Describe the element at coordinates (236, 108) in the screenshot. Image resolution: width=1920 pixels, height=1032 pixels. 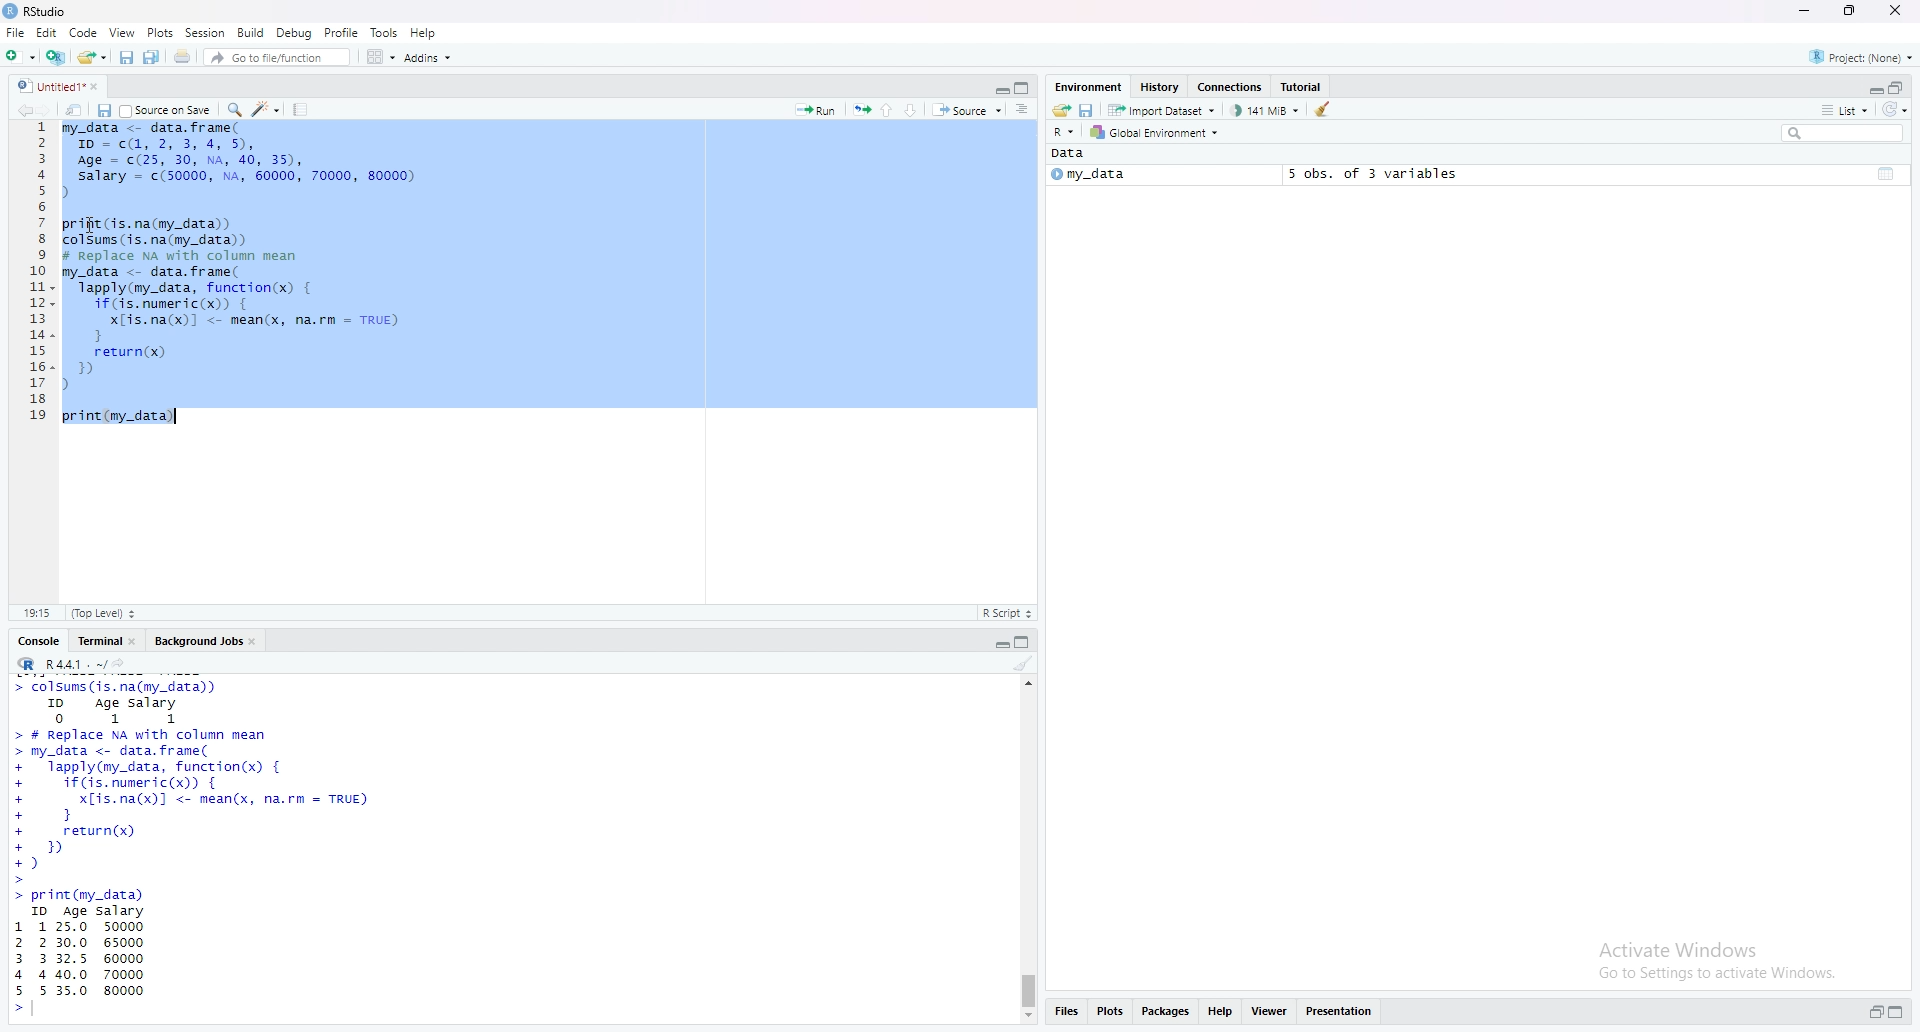
I see `Find/replace` at that location.